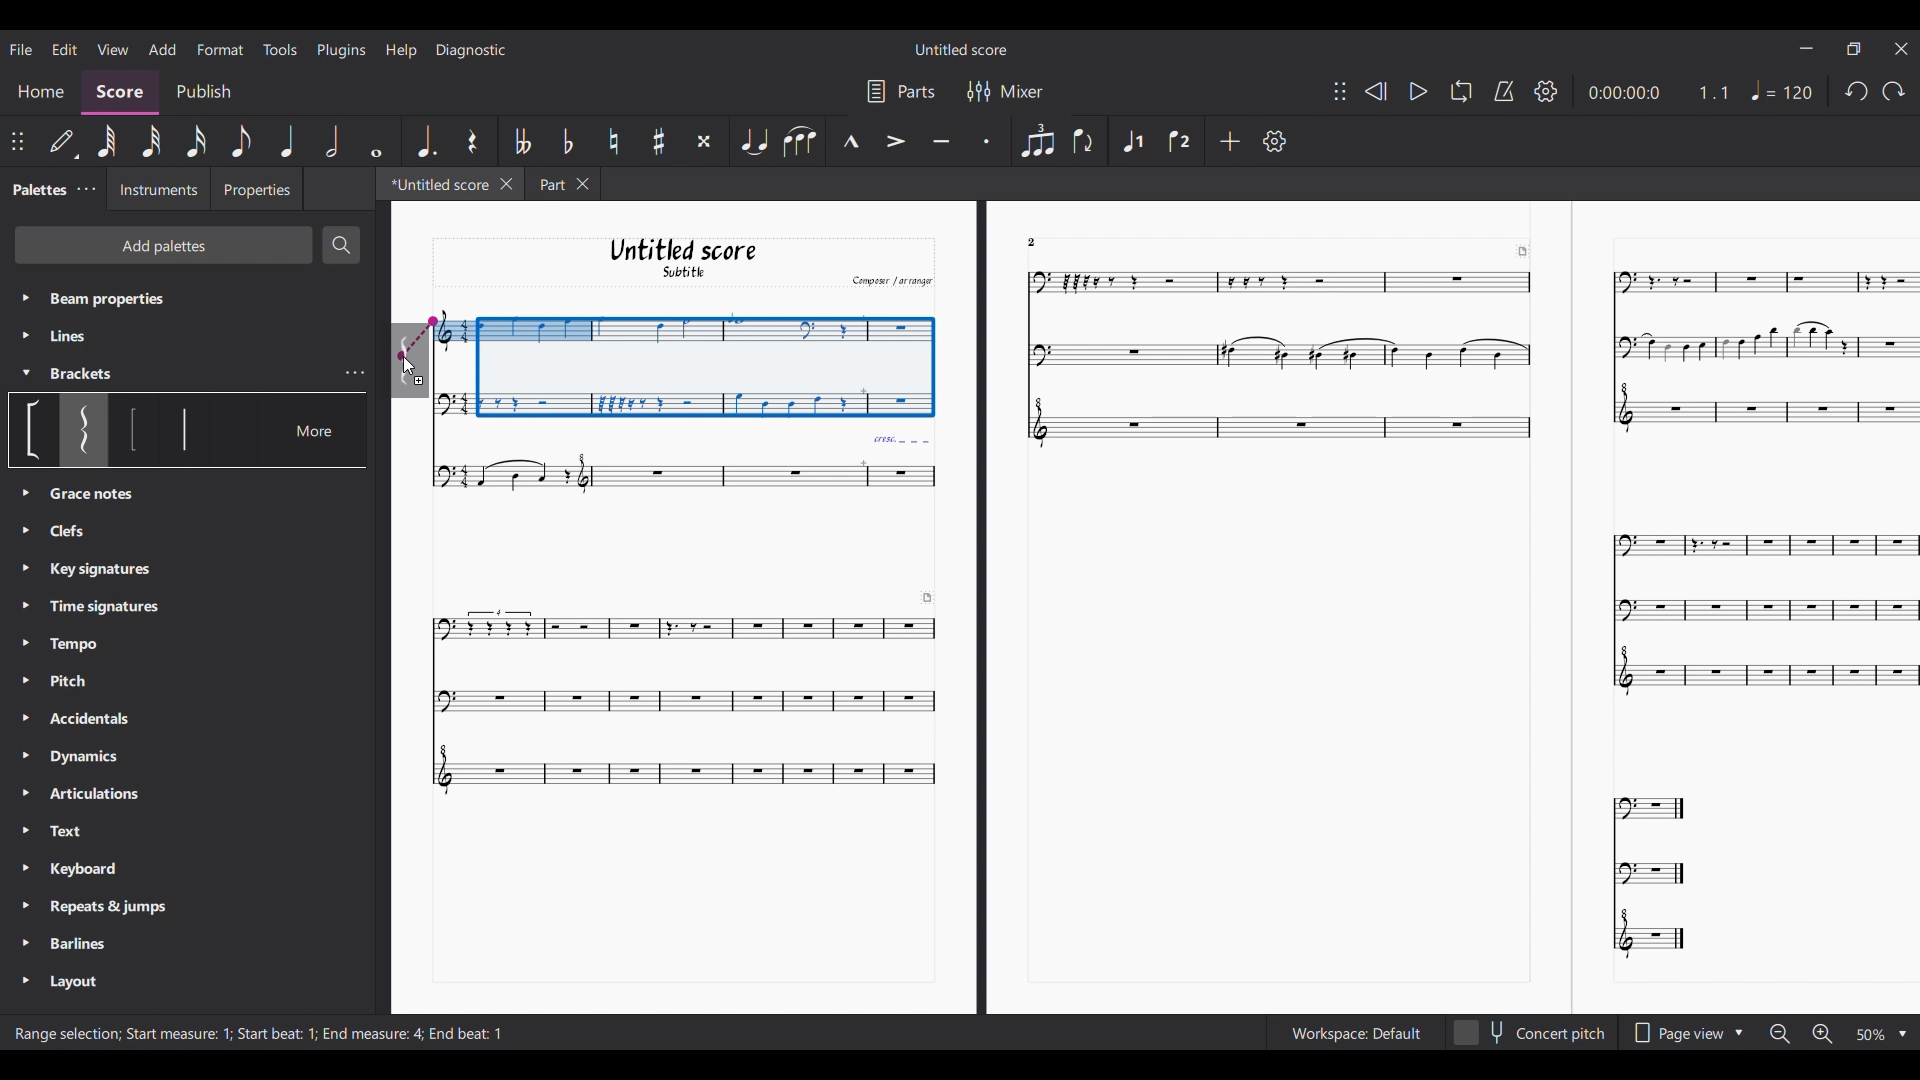 This screenshot has width=1920, height=1080. Describe the element at coordinates (400, 51) in the screenshot. I see `Help` at that location.